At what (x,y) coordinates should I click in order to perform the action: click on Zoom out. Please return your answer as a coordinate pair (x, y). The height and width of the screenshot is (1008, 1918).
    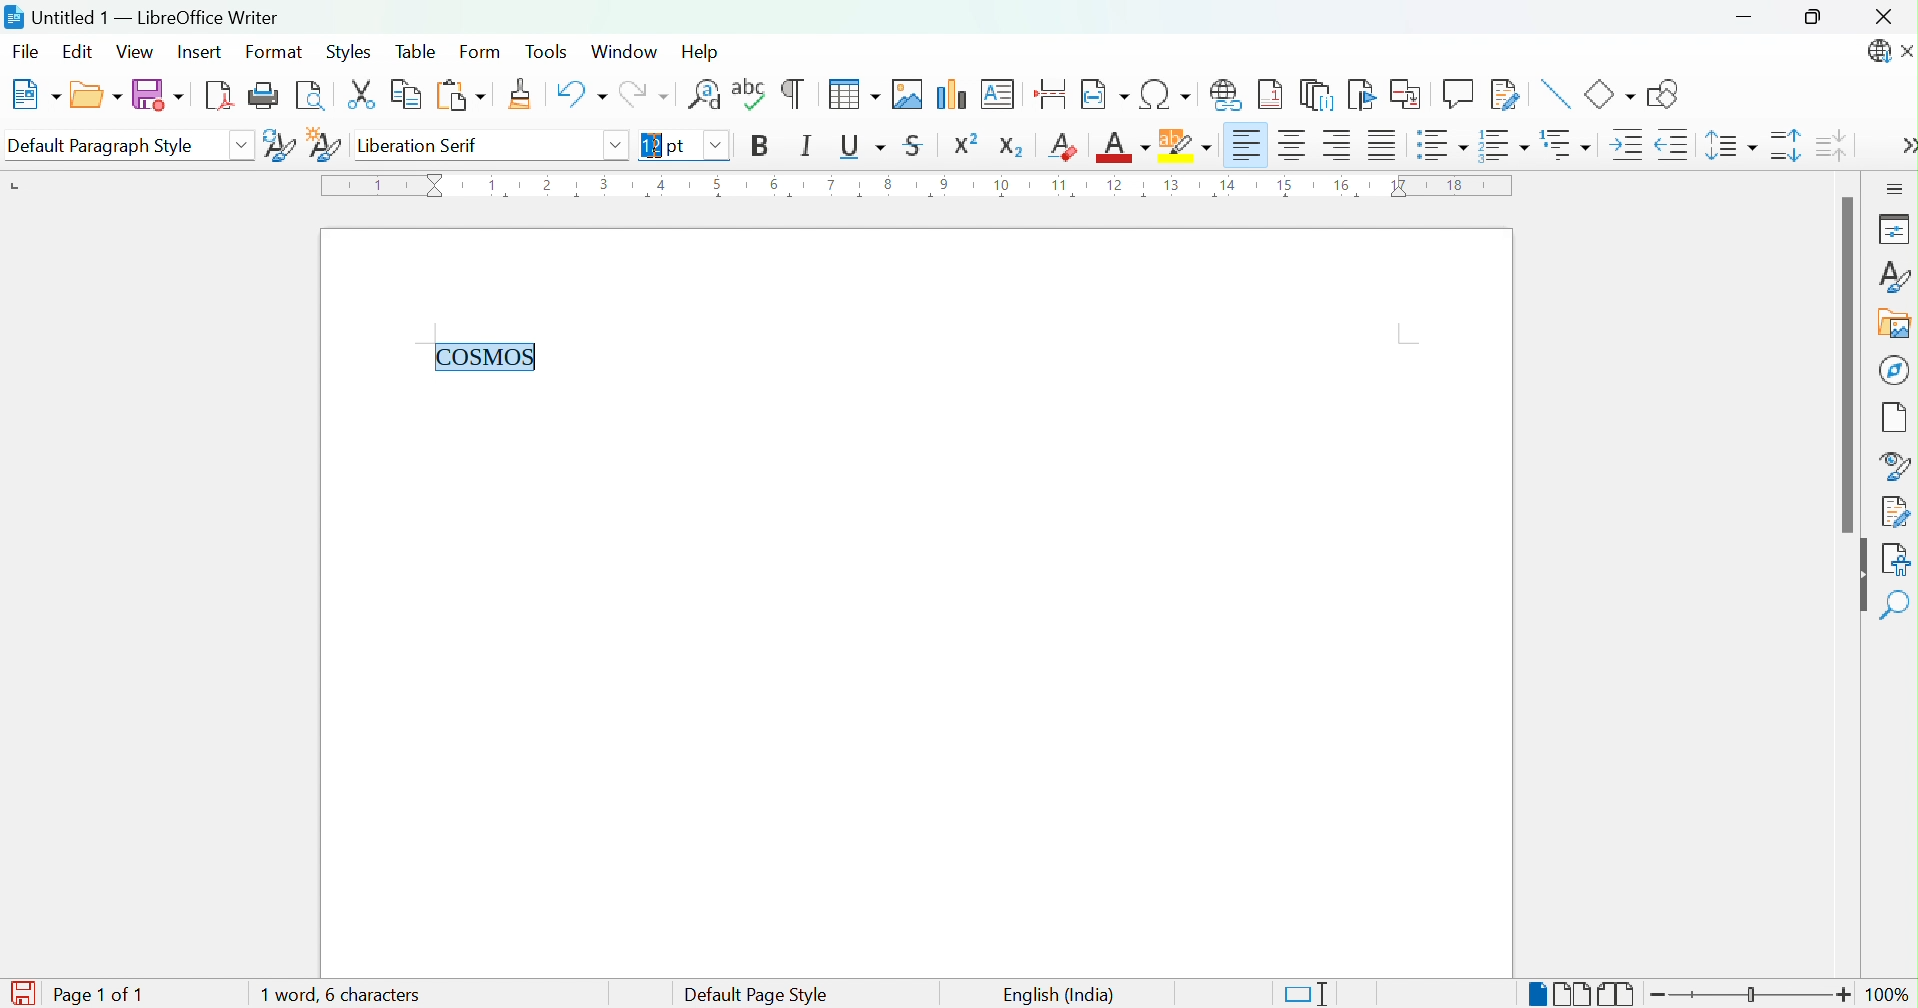
    Looking at the image, I should click on (1665, 998).